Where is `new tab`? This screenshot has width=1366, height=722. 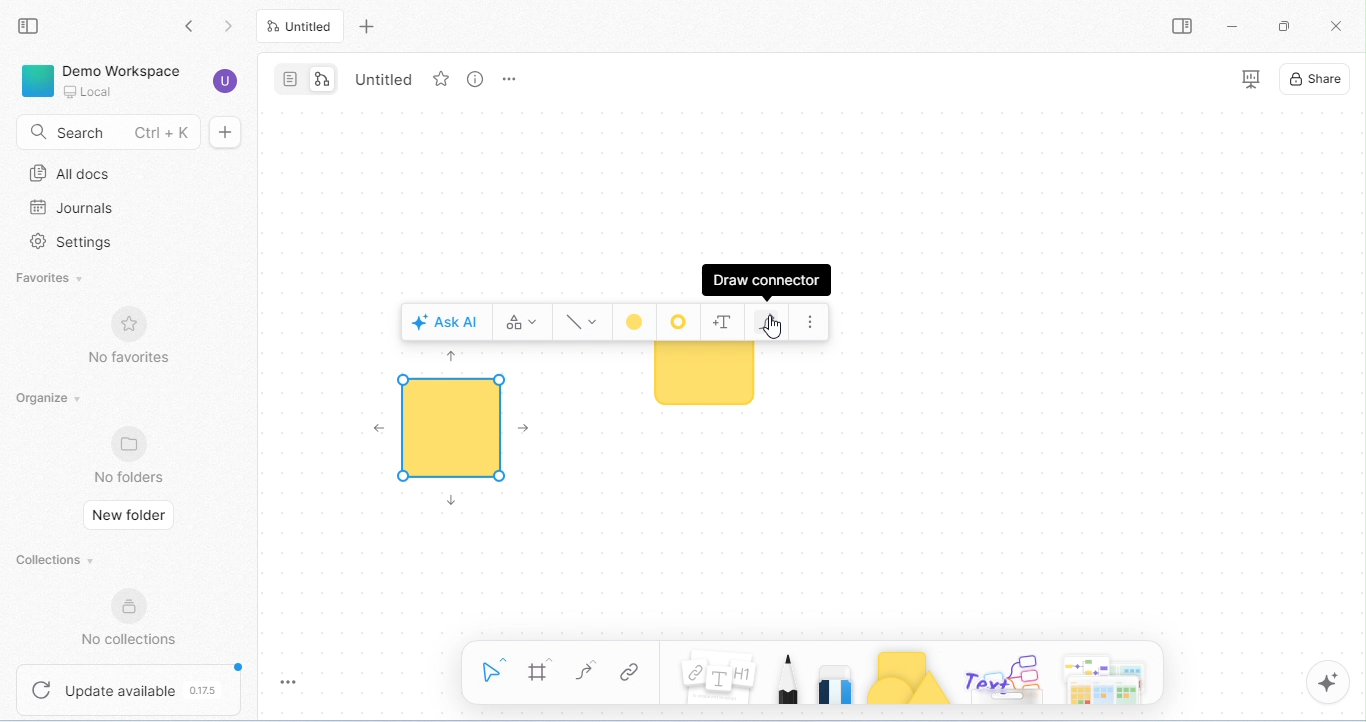 new tab is located at coordinates (370, 26).